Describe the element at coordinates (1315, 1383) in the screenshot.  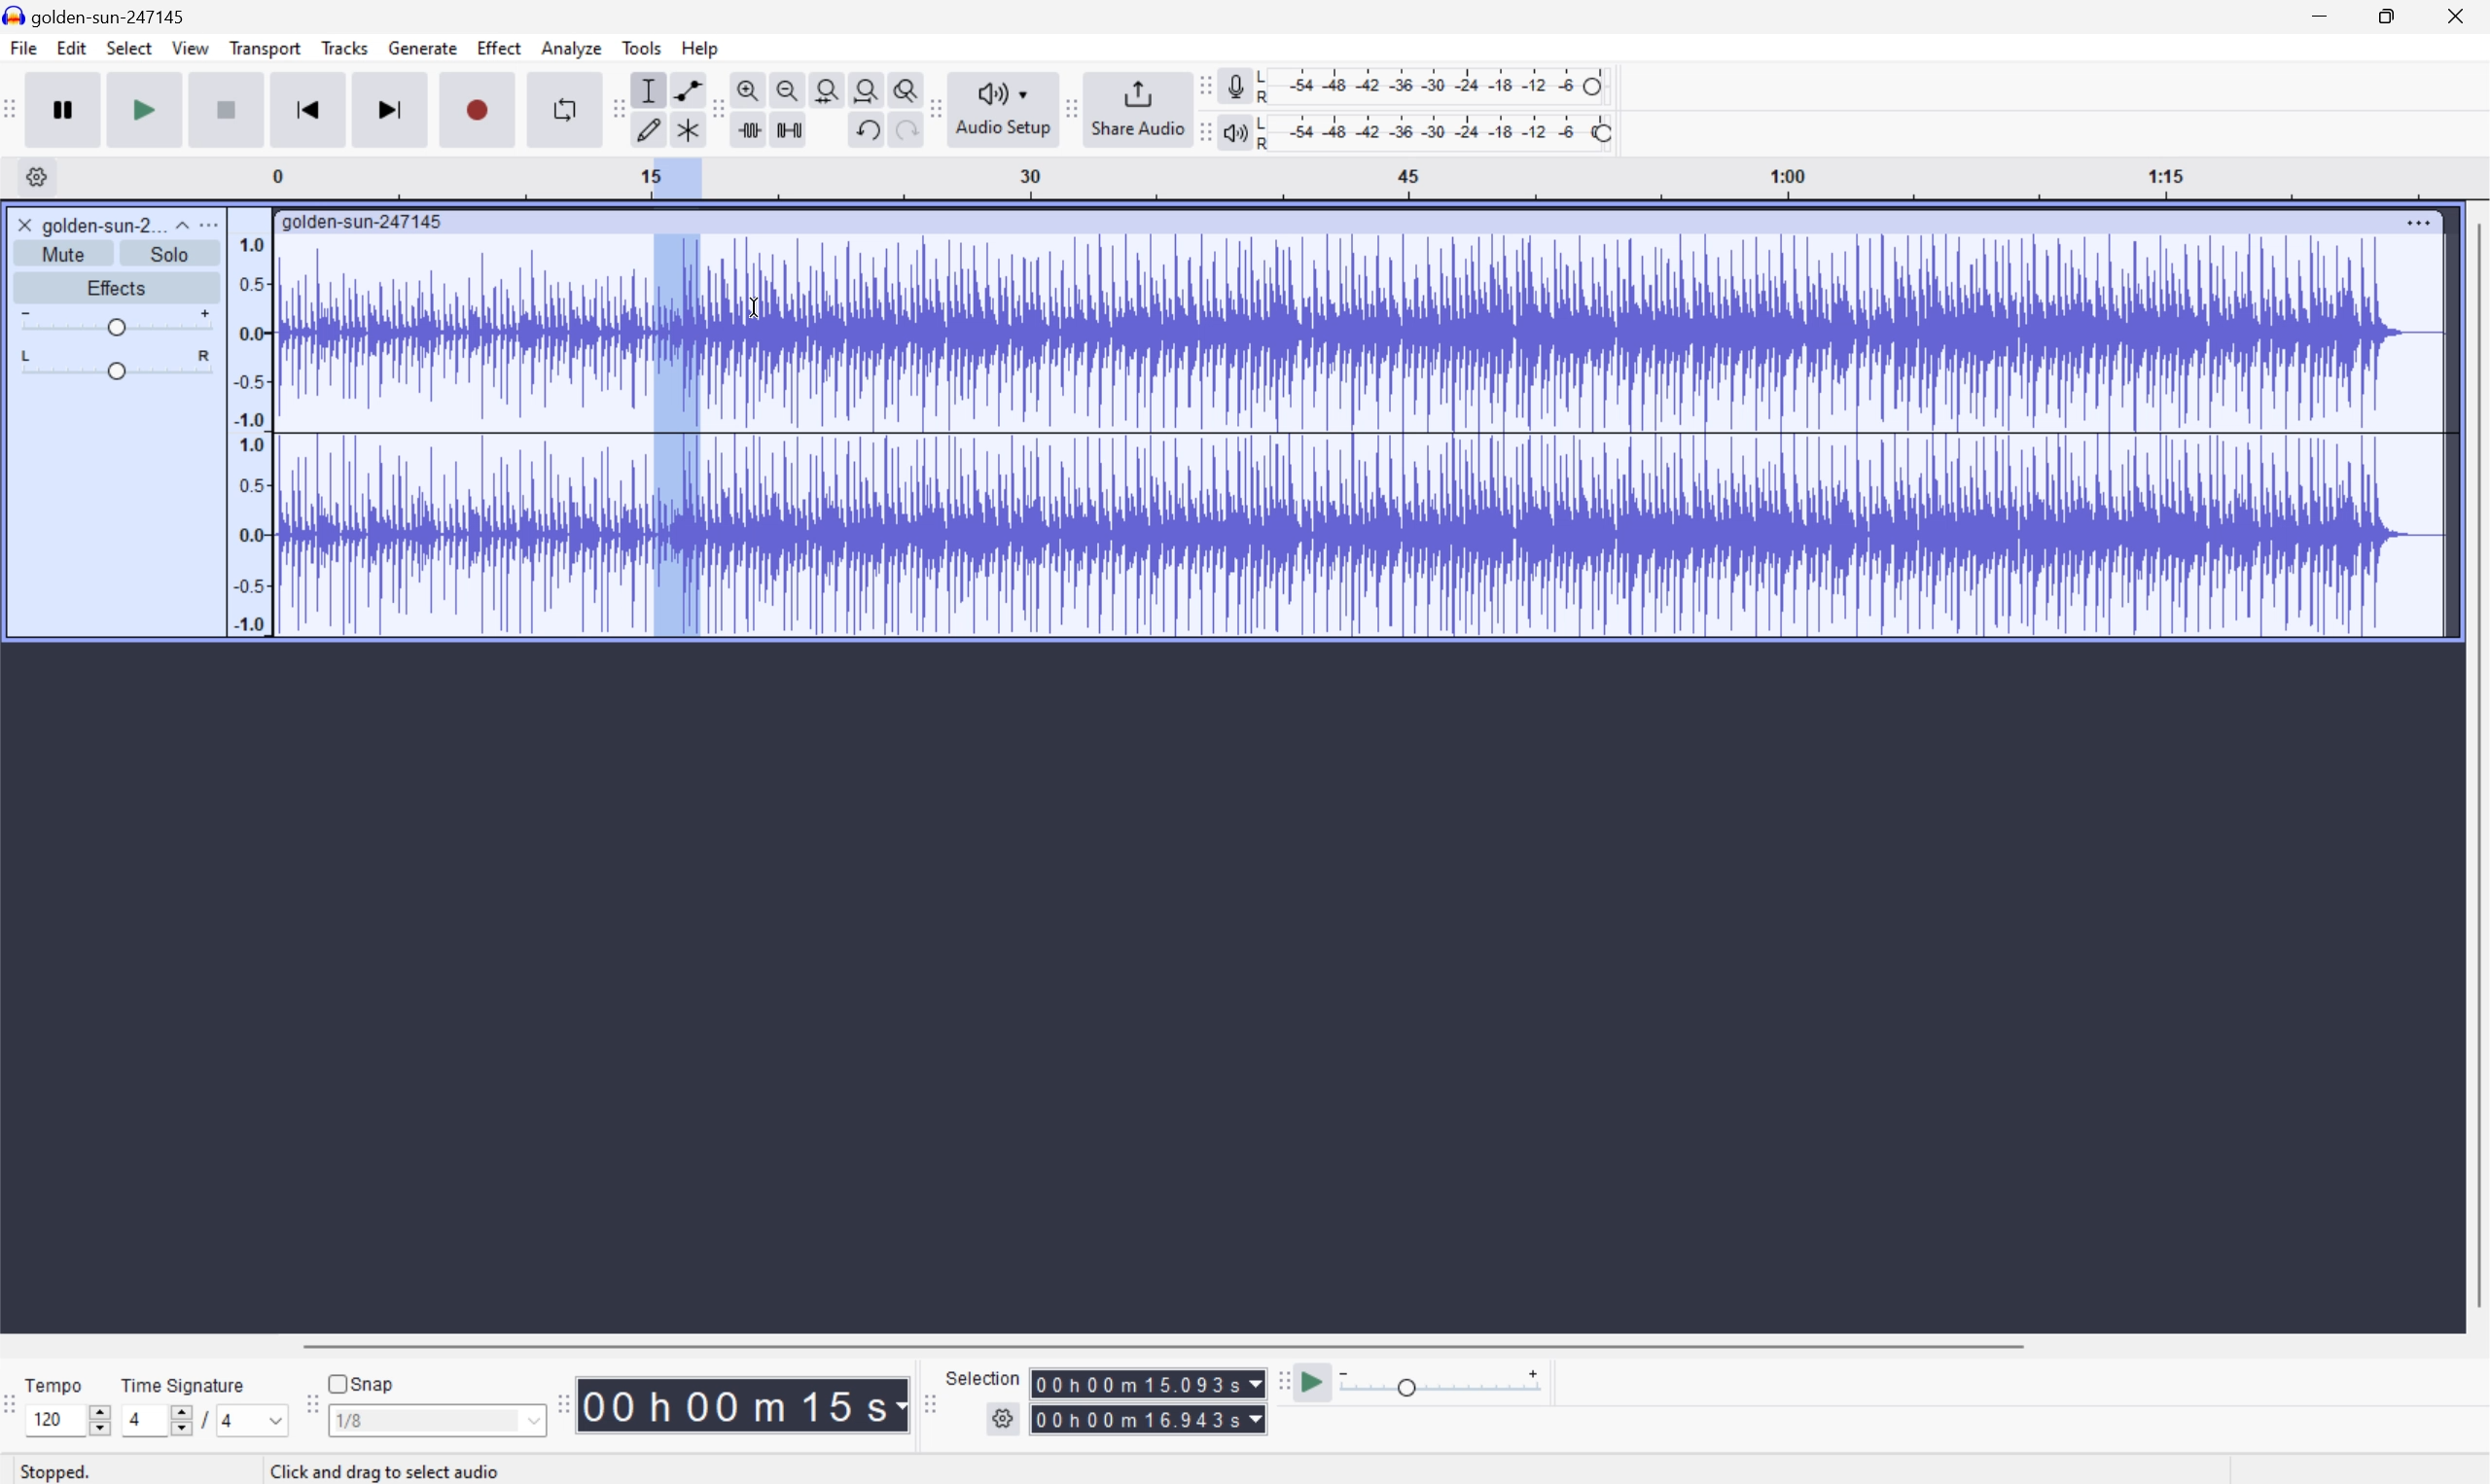
I see `Play st speed` at that location.